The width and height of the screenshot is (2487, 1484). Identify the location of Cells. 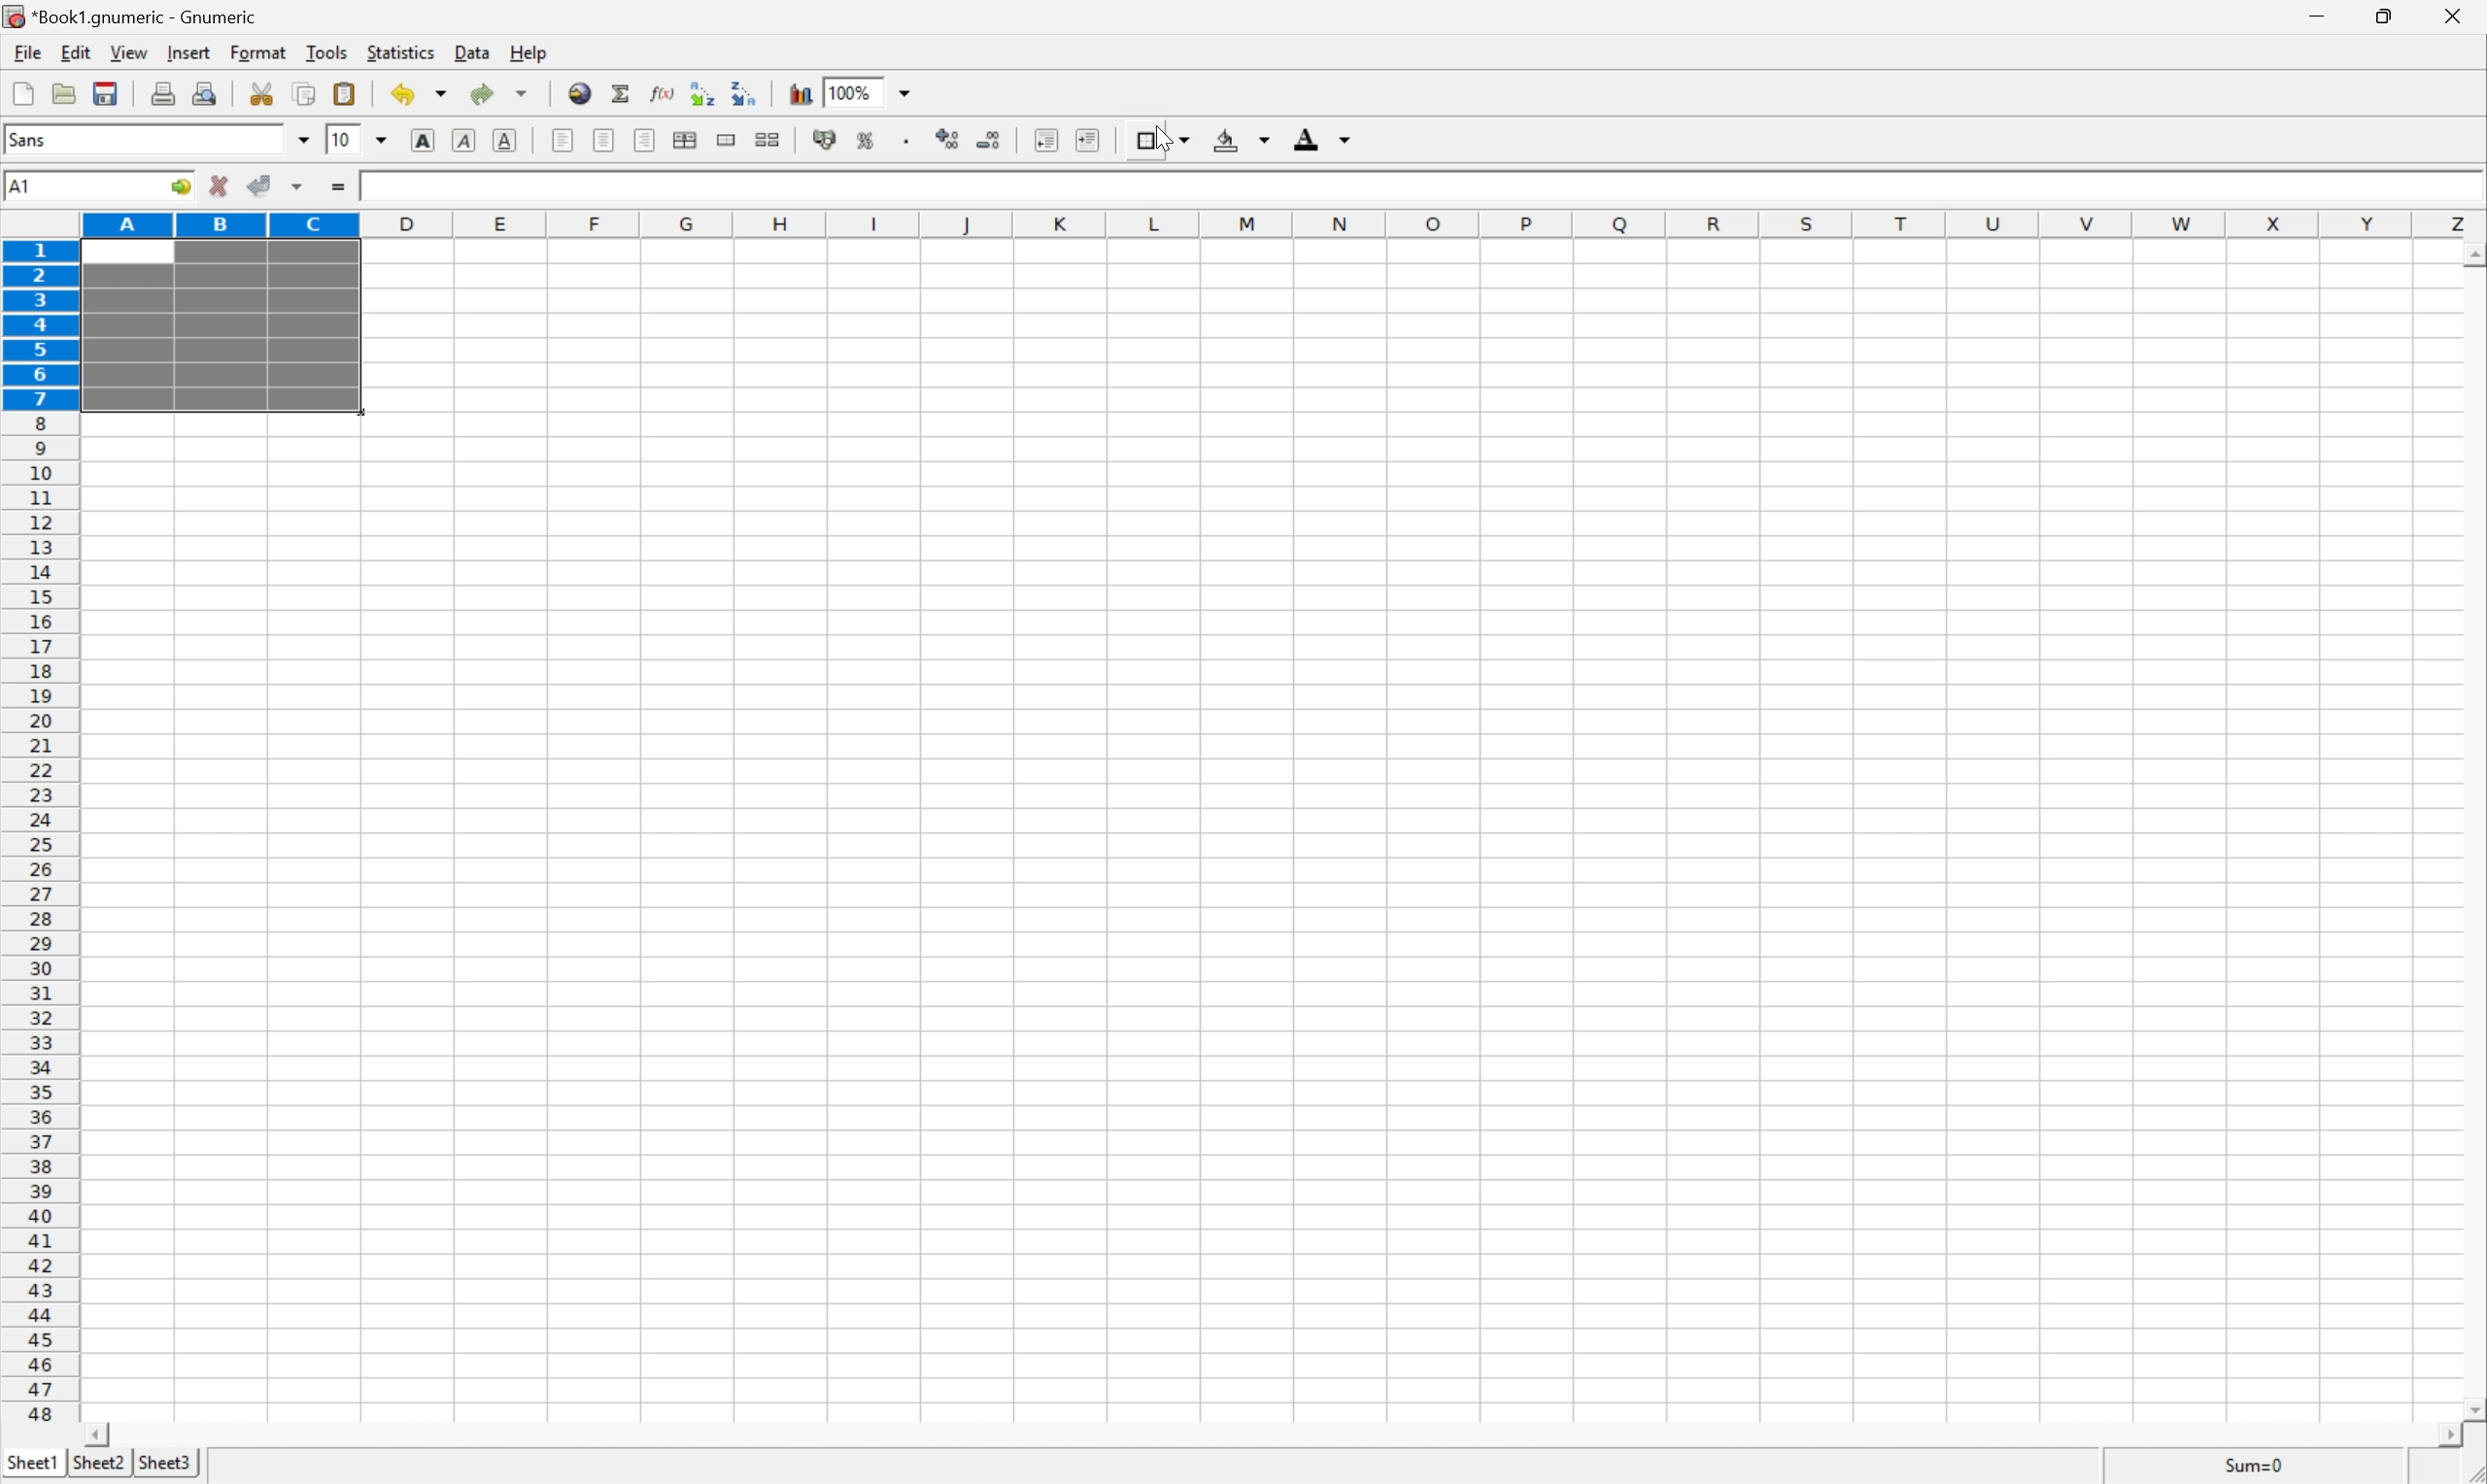
(1400, 845).